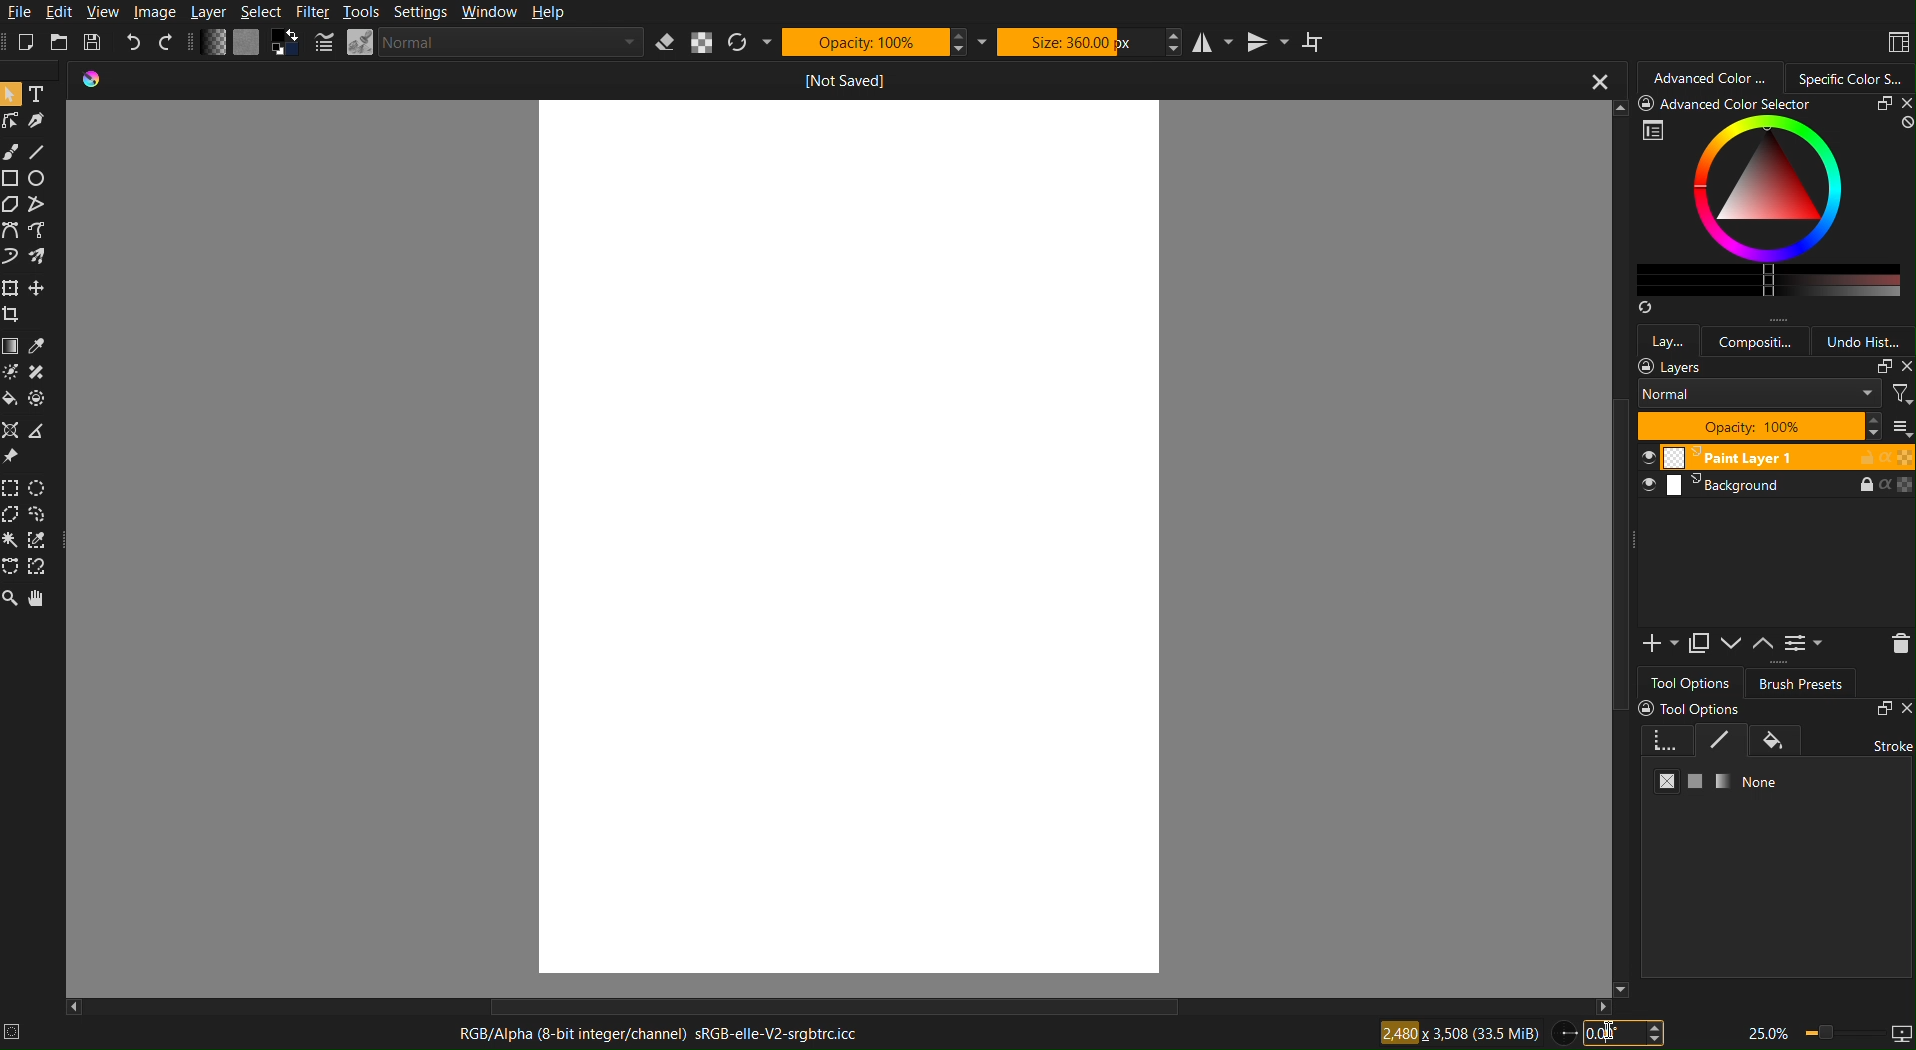  Describe the element at coordinates (476, 44) in the screenshot. I see `Brush Settings` at that location.